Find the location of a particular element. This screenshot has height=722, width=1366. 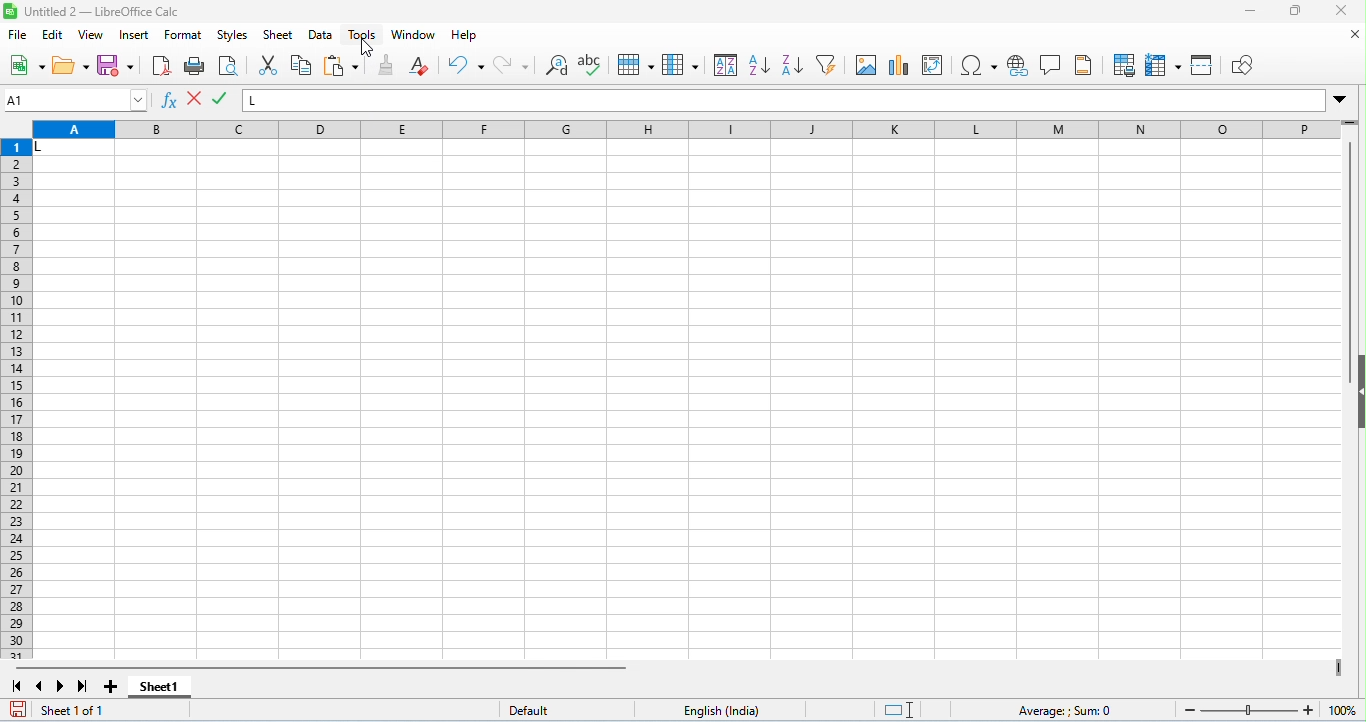

sheet is located at coordinates (278, 35).